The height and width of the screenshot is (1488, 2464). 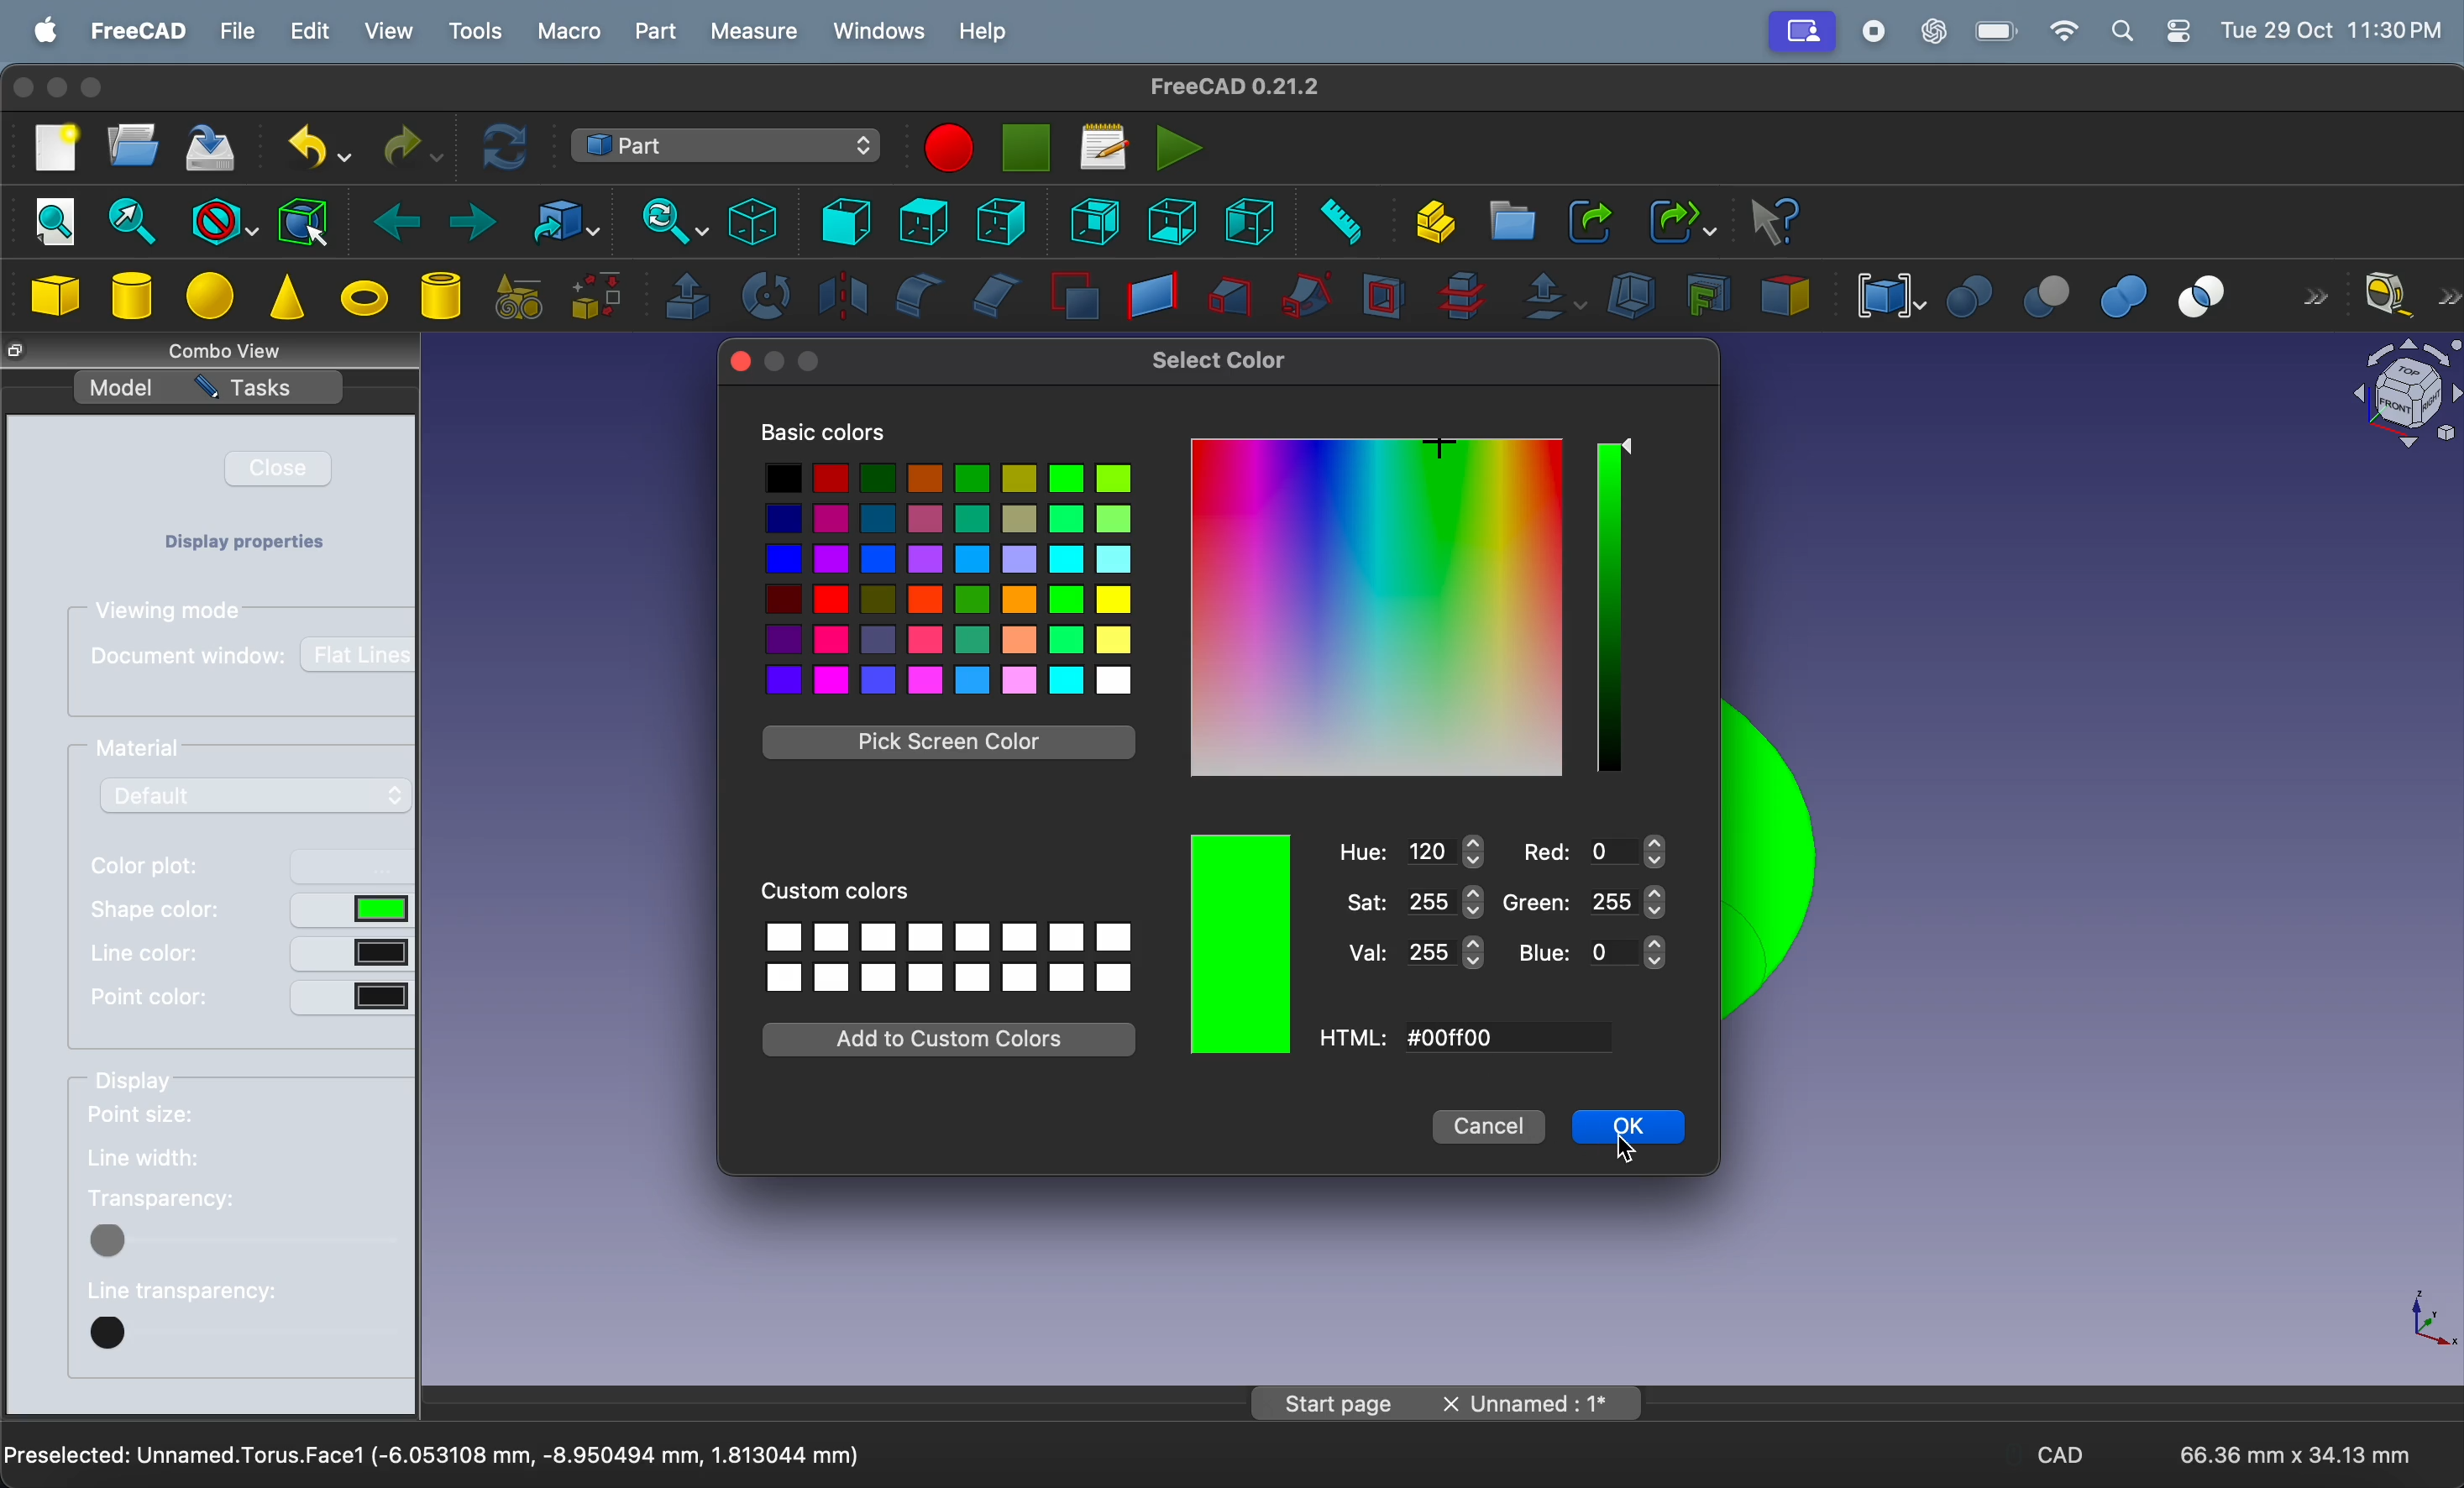 What do you see at coordinates (1354, 1038) in the screenshot?
I see `html` at bounding box center [1354, 1038].